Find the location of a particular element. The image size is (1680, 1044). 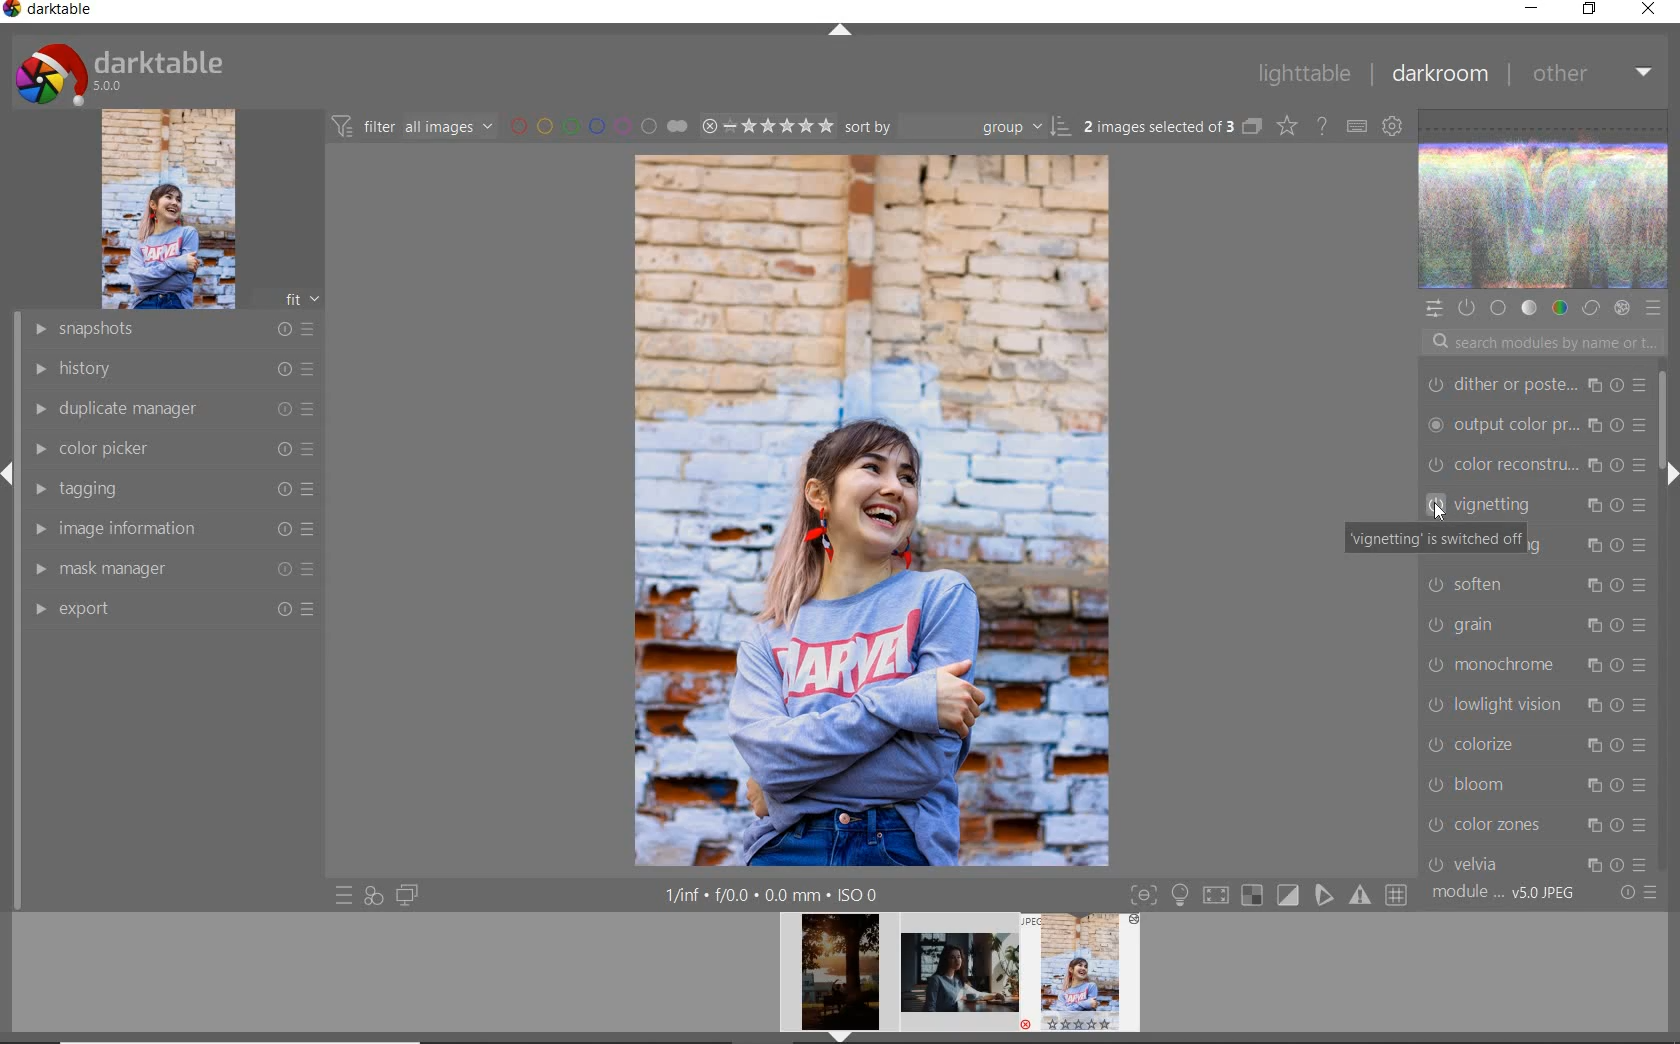

lens correction is located at coordinates (1533, 858).